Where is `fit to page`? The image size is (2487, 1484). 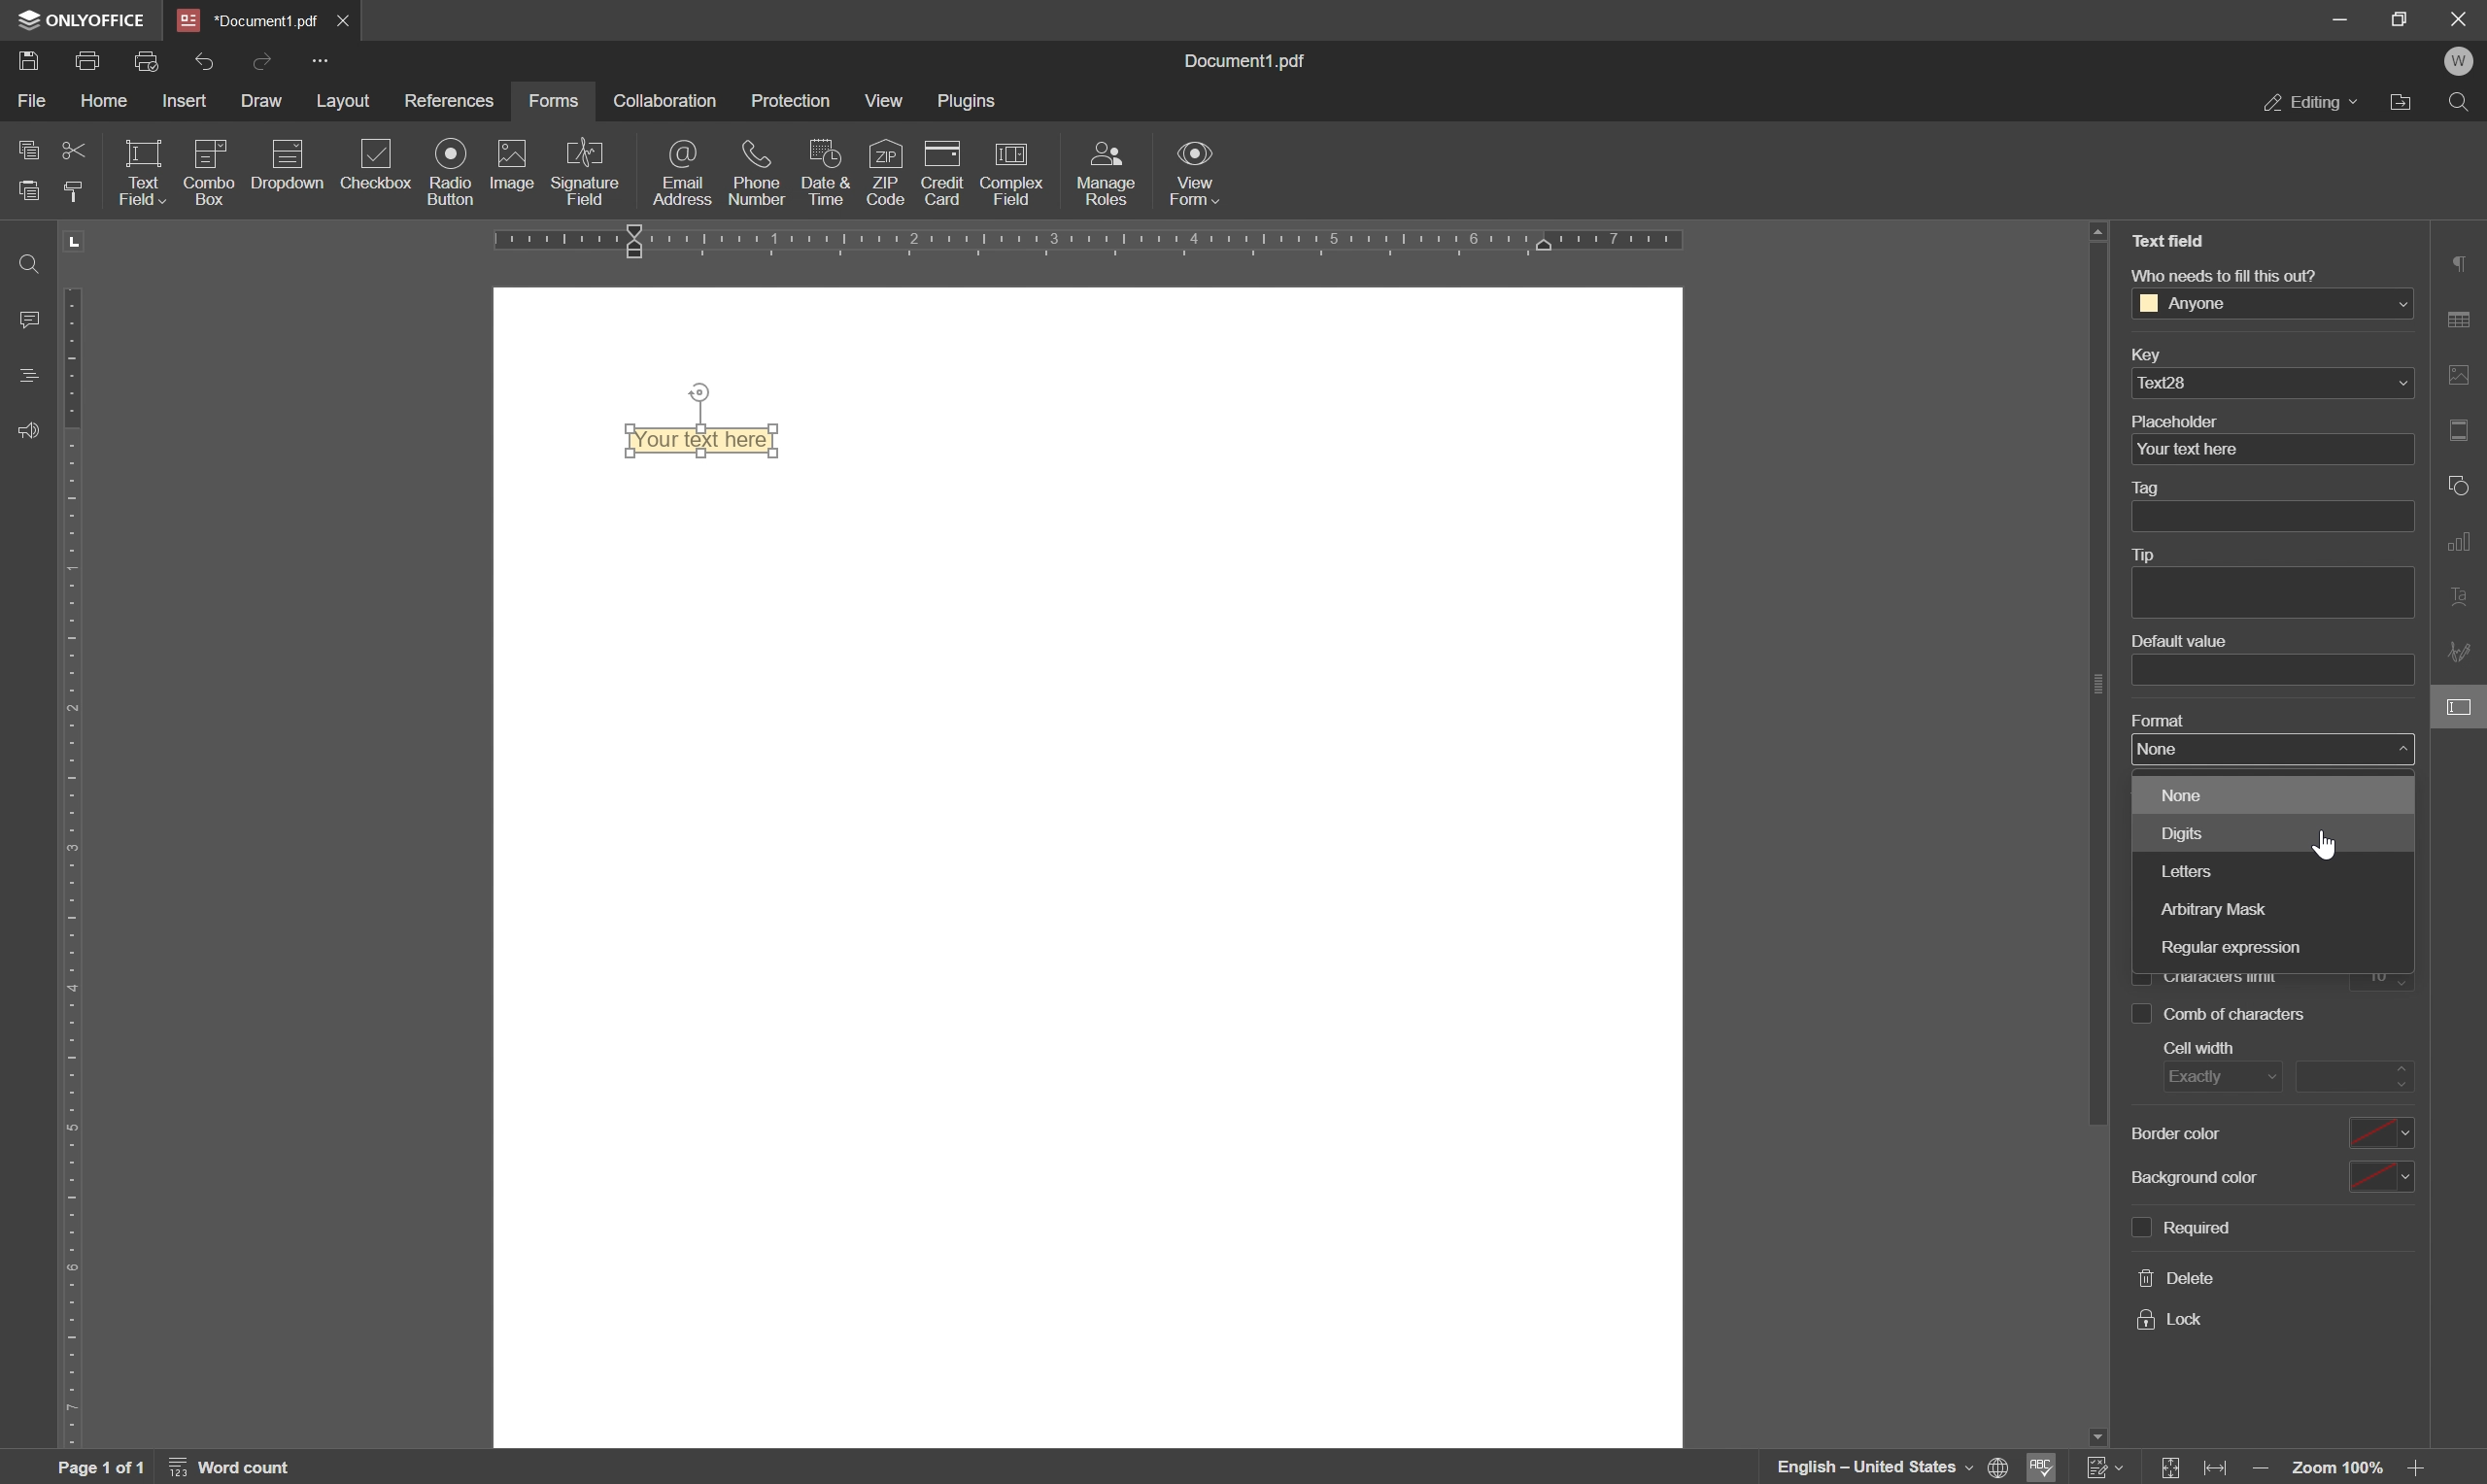
fit to page is located at coordinates (2173, 1469).